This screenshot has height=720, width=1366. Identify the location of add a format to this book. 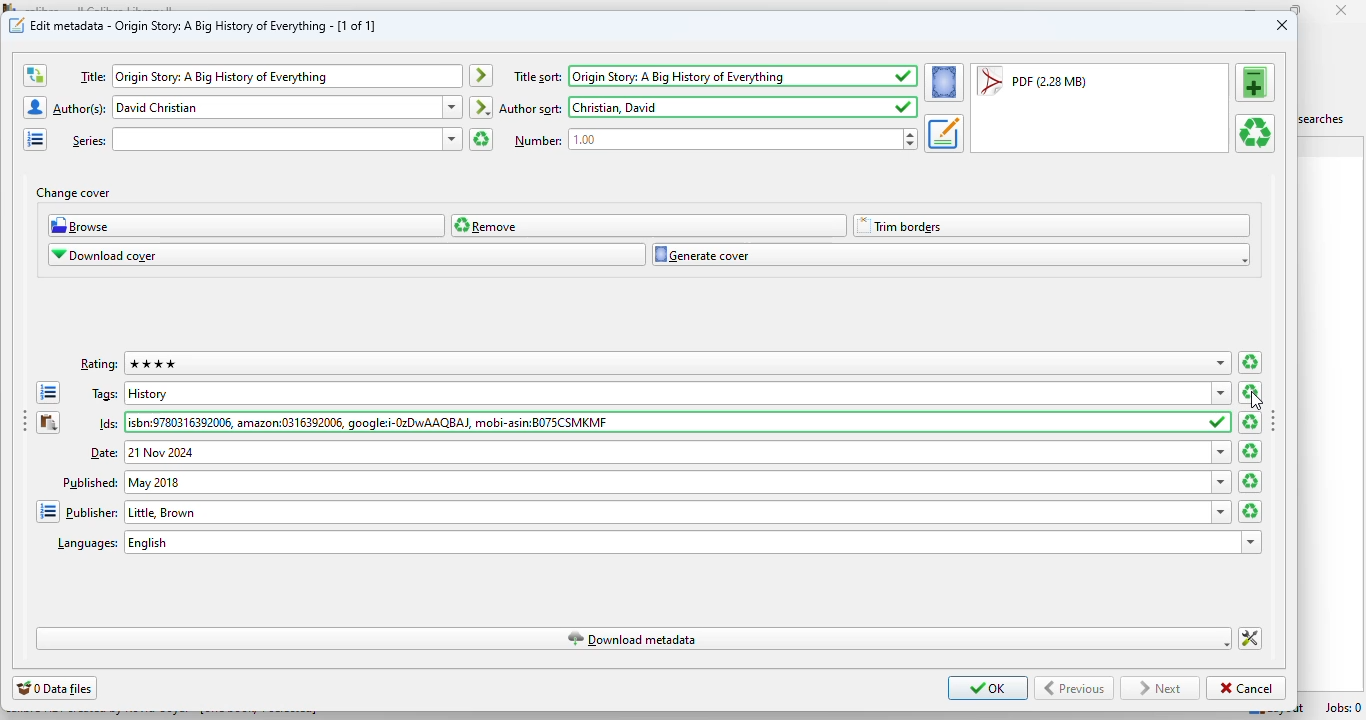
(1256, 82).